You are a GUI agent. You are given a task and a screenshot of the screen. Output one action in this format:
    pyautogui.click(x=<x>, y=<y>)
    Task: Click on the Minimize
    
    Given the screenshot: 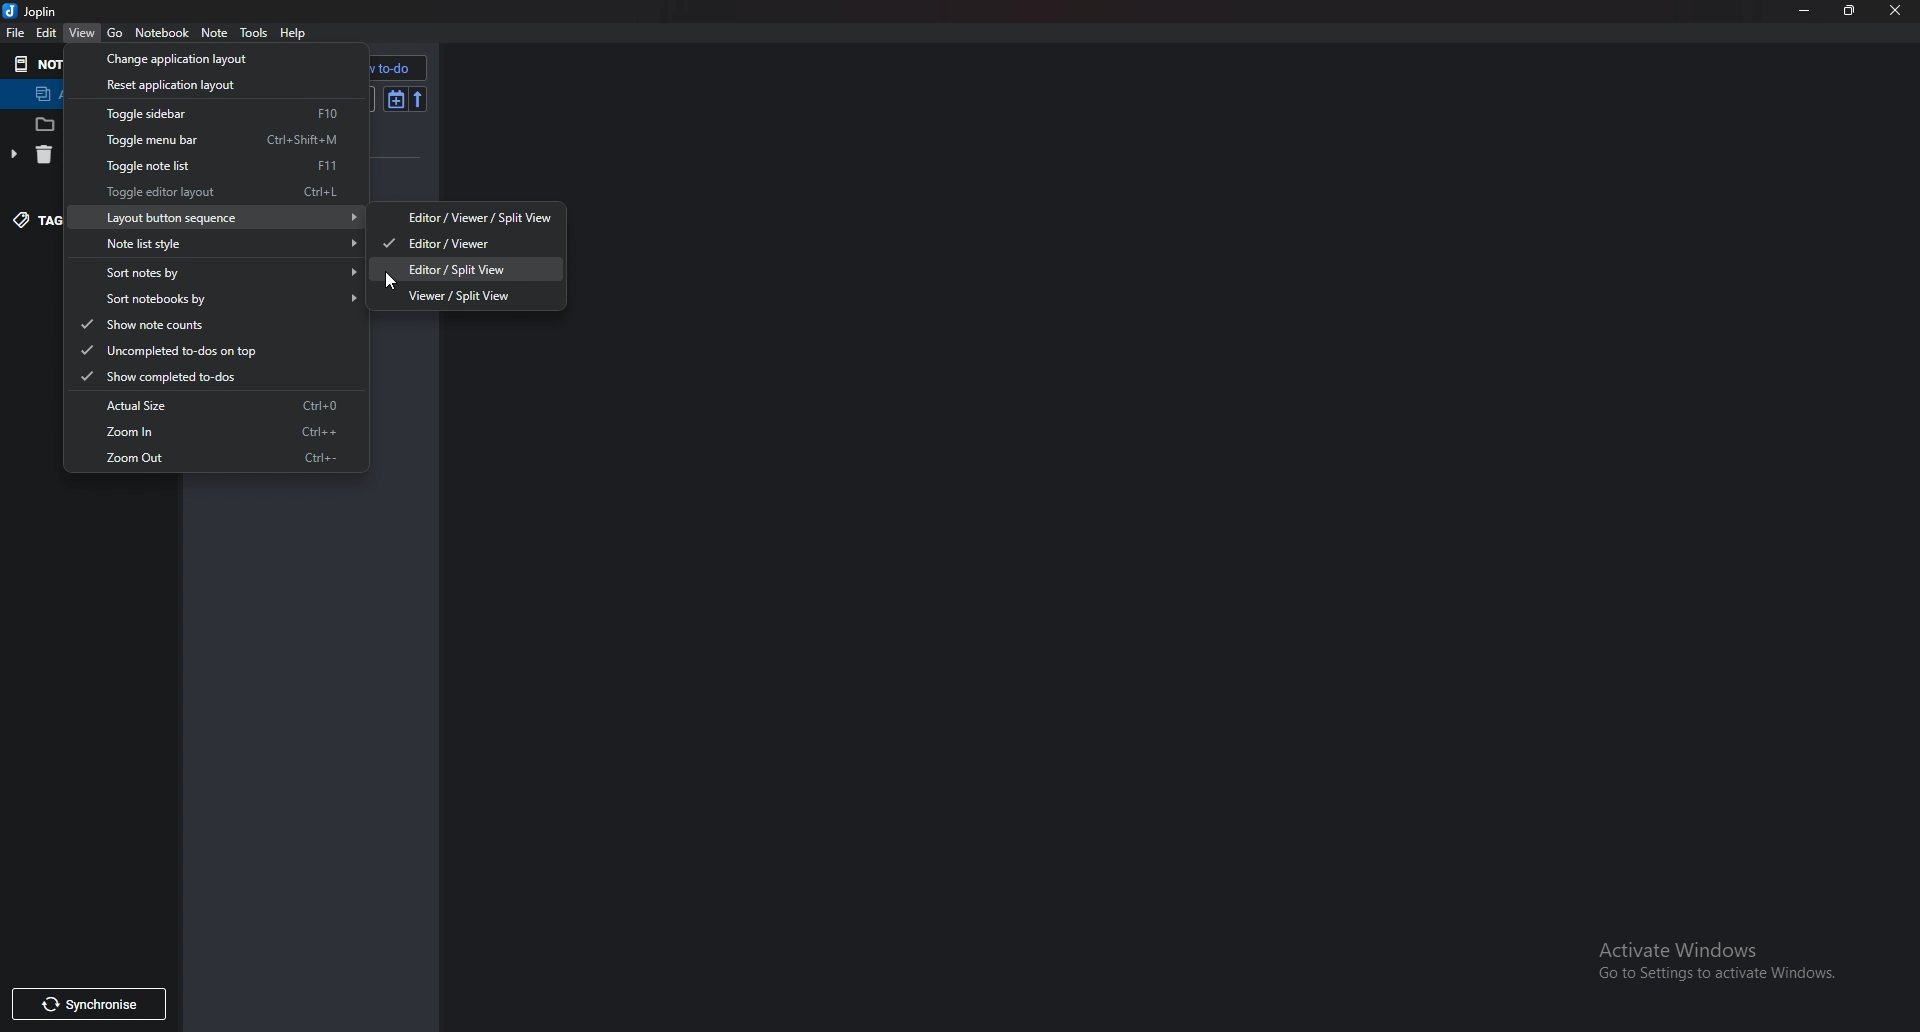 What is the action you would take?
    pyautogui.click(x=1808, y=10)
    